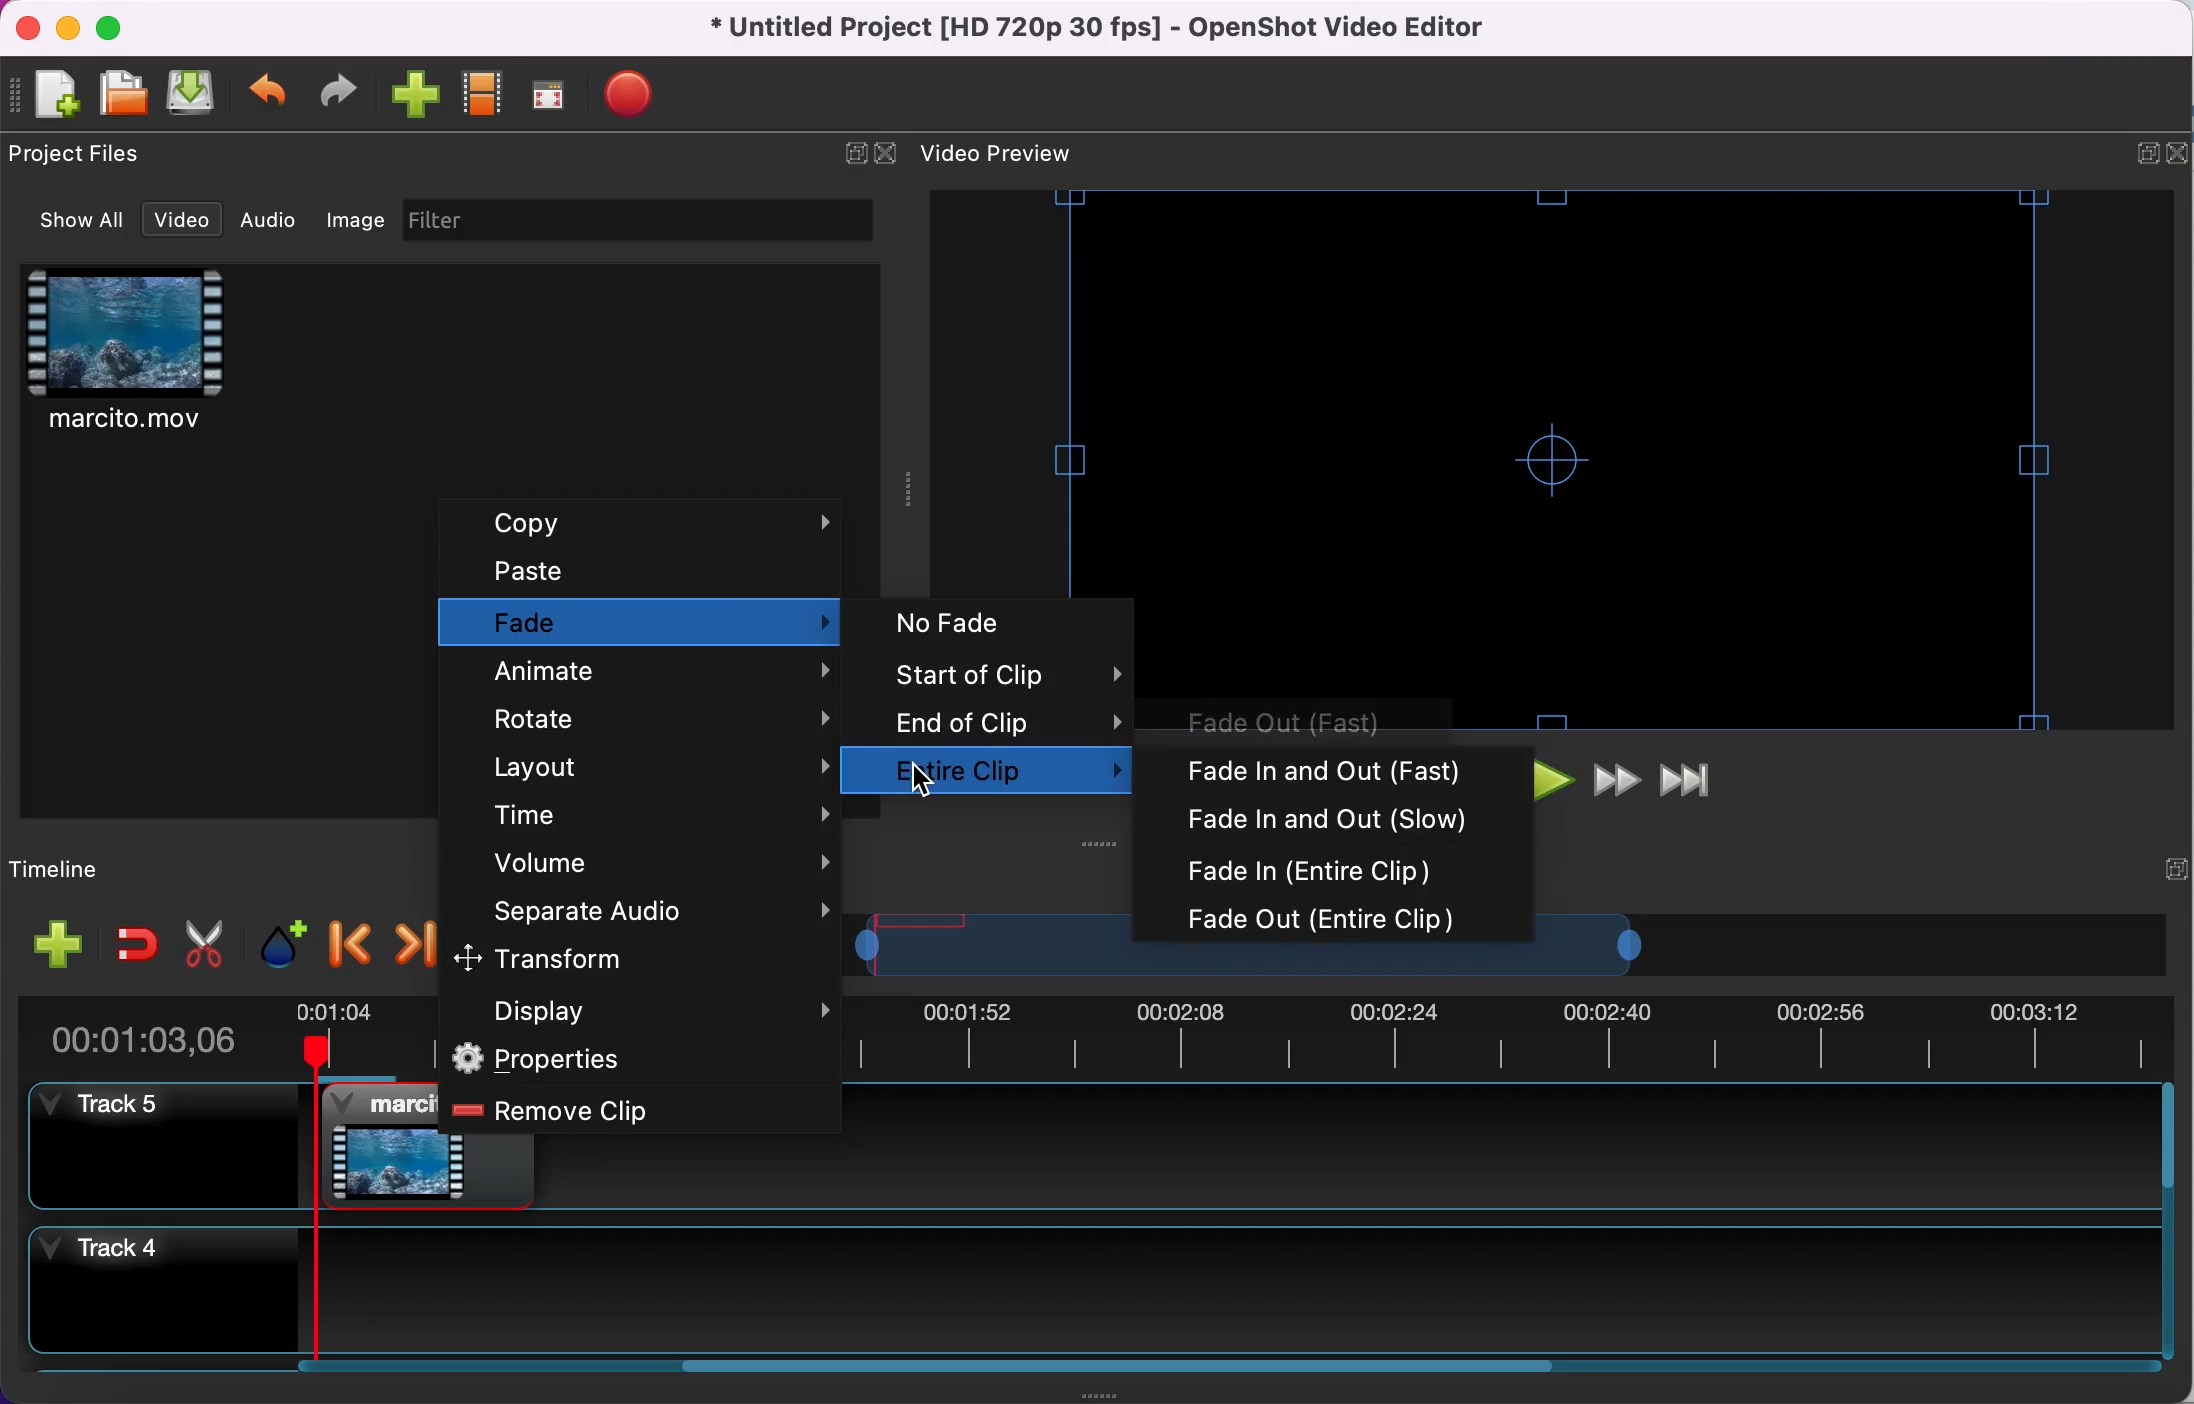 The image size is (2194, 1404). I want to click on previous marker, so click(347, 939).